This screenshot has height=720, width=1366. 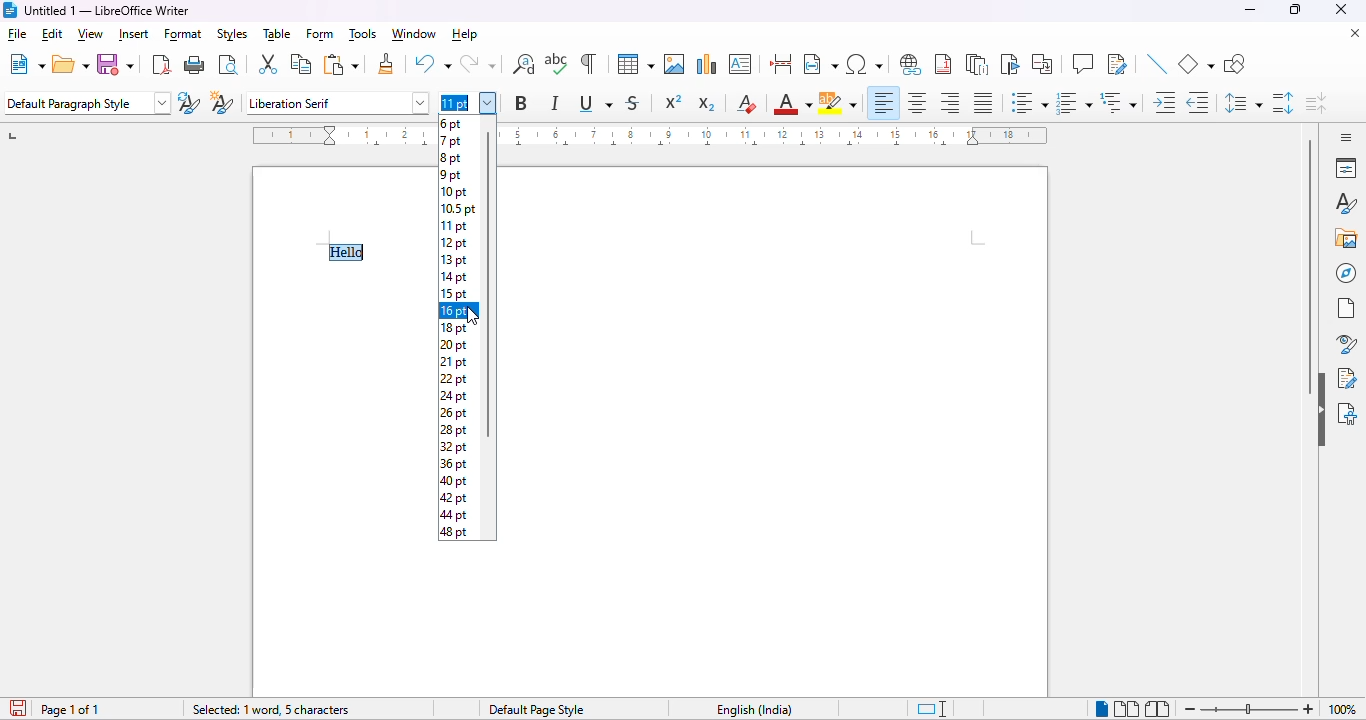 I want to click on multi-page view, so click(x=1126, y=709).